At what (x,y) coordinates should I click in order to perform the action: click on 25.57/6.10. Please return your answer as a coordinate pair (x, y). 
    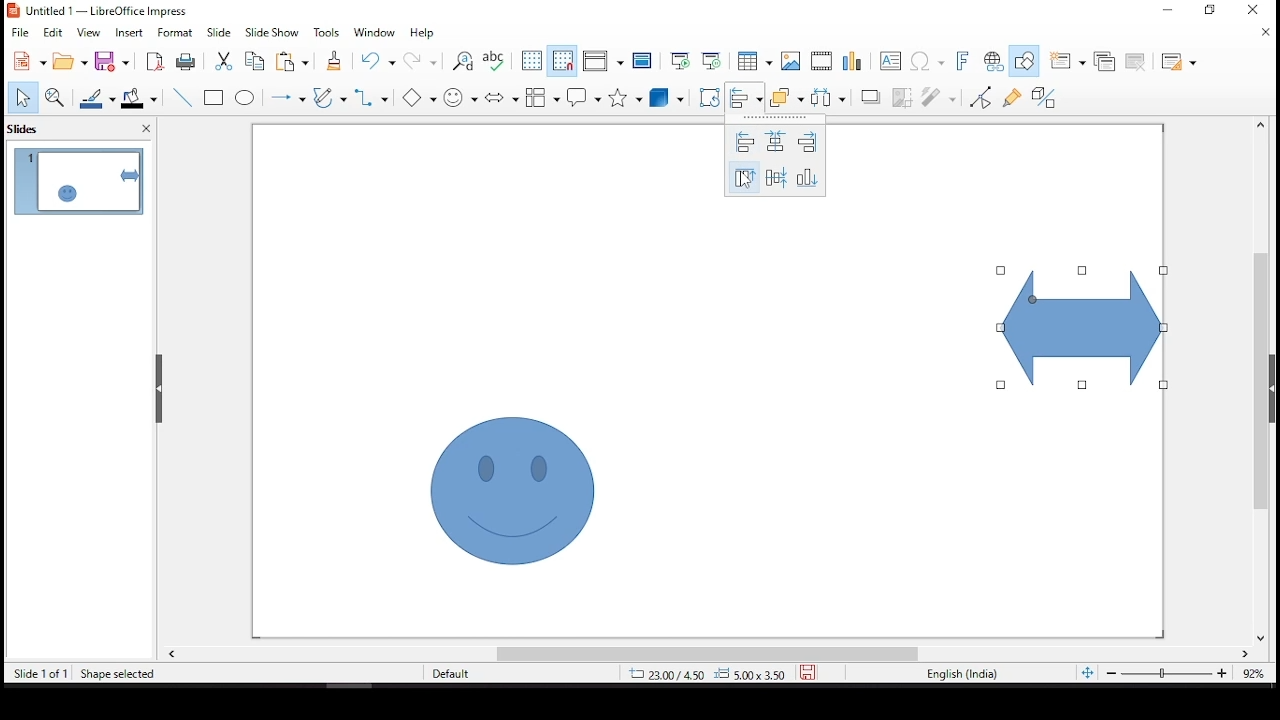
    Looking at the image, I should click on (665, 675).